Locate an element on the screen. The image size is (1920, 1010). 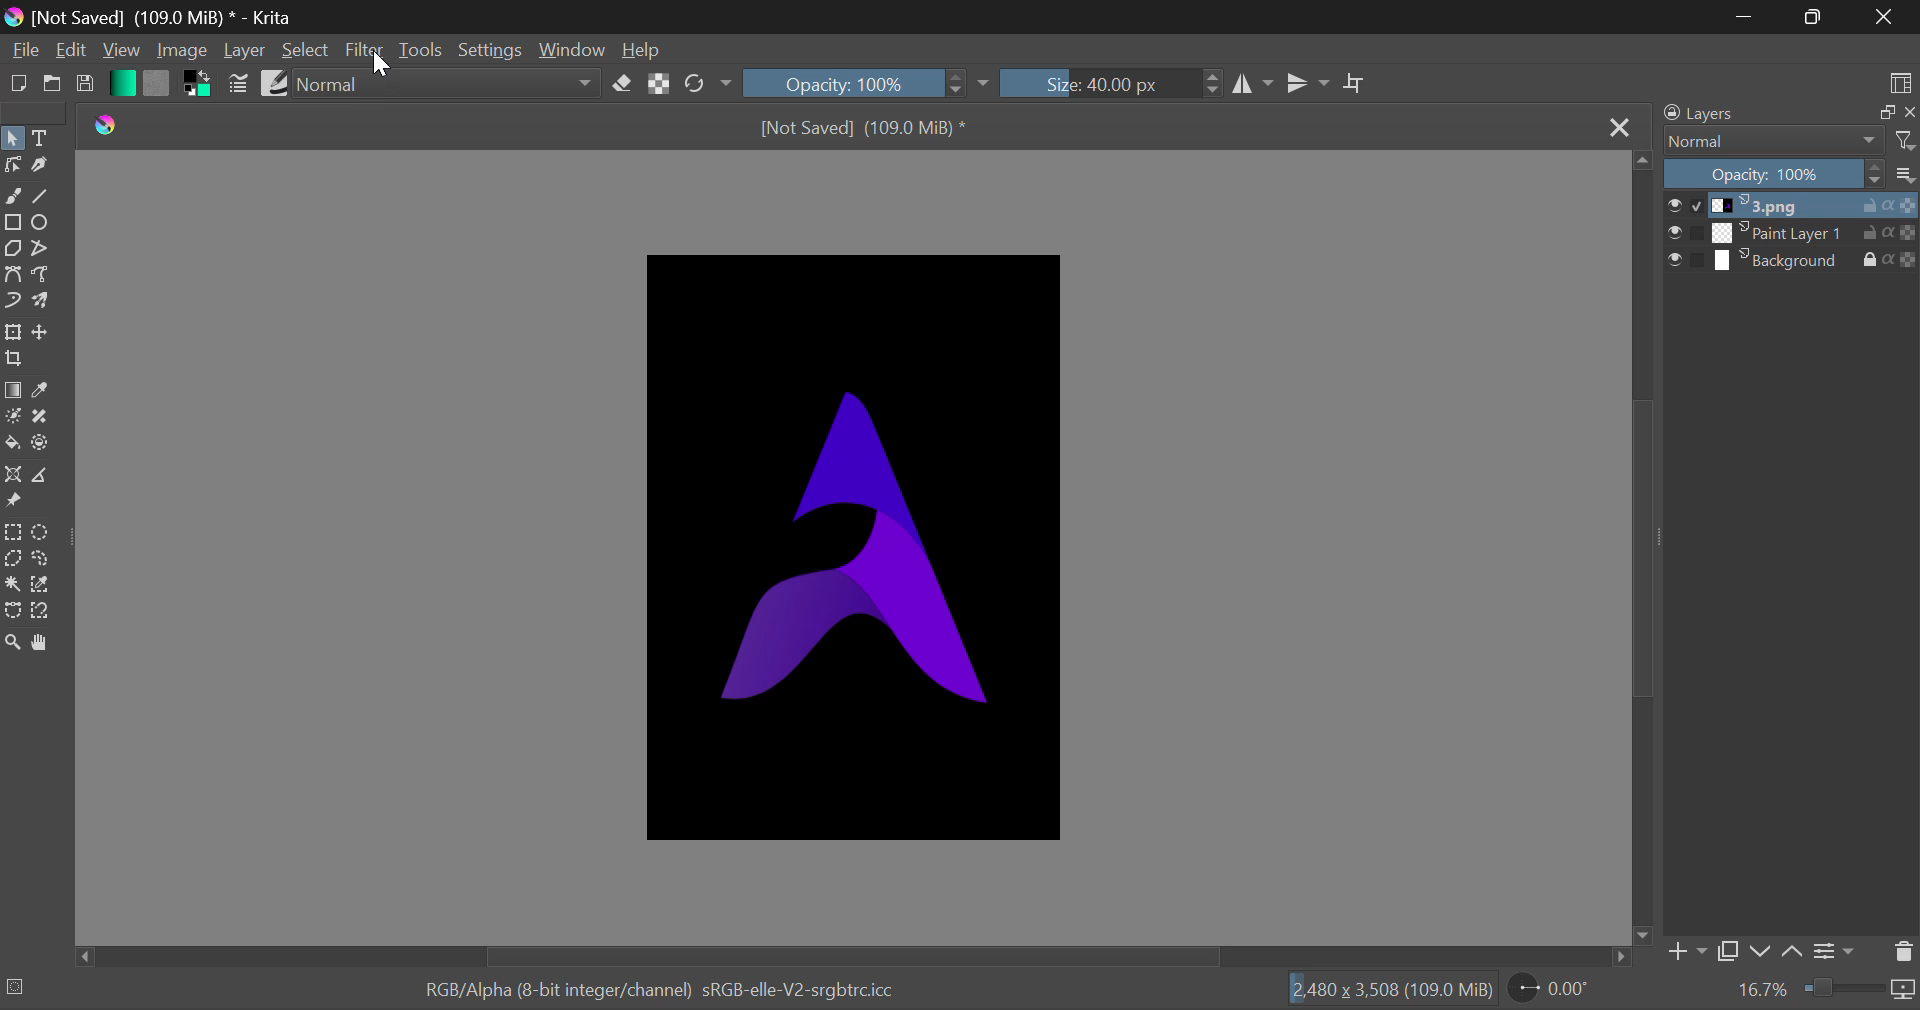
Select is located at coordinates (13, 137).